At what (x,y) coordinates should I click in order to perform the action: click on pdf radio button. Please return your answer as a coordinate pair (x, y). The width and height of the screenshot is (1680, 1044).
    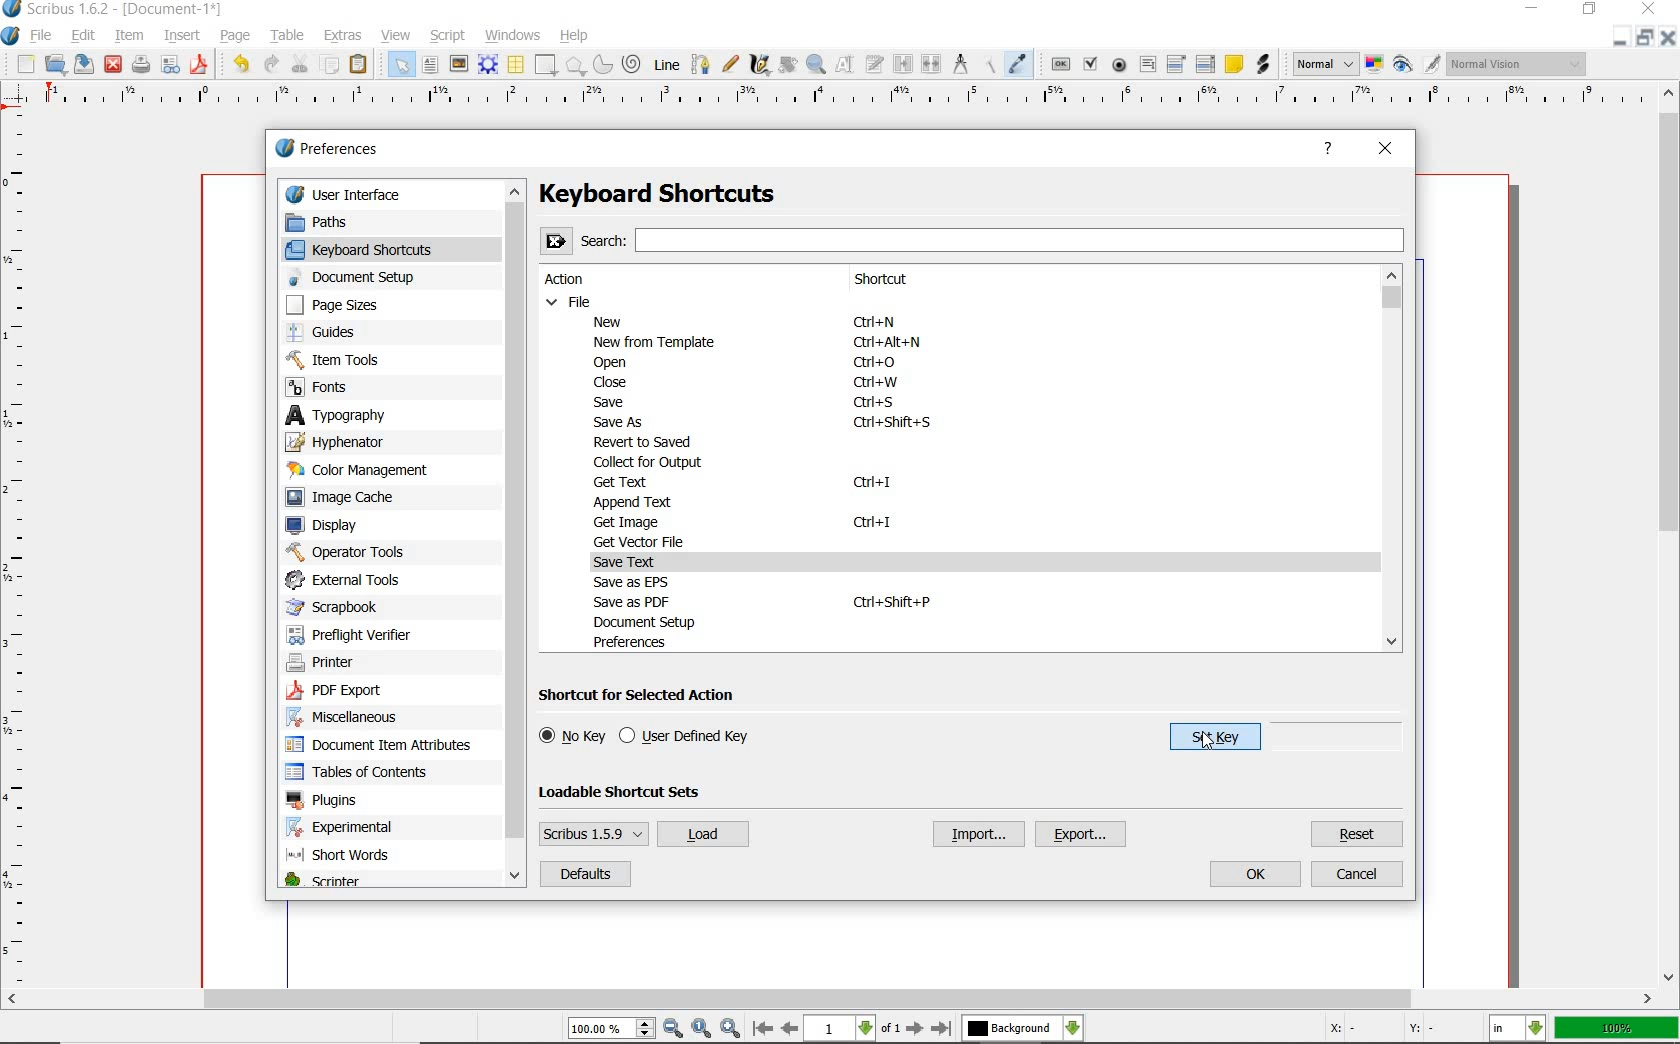
    Looking at the image, I should click on (1121, 65).